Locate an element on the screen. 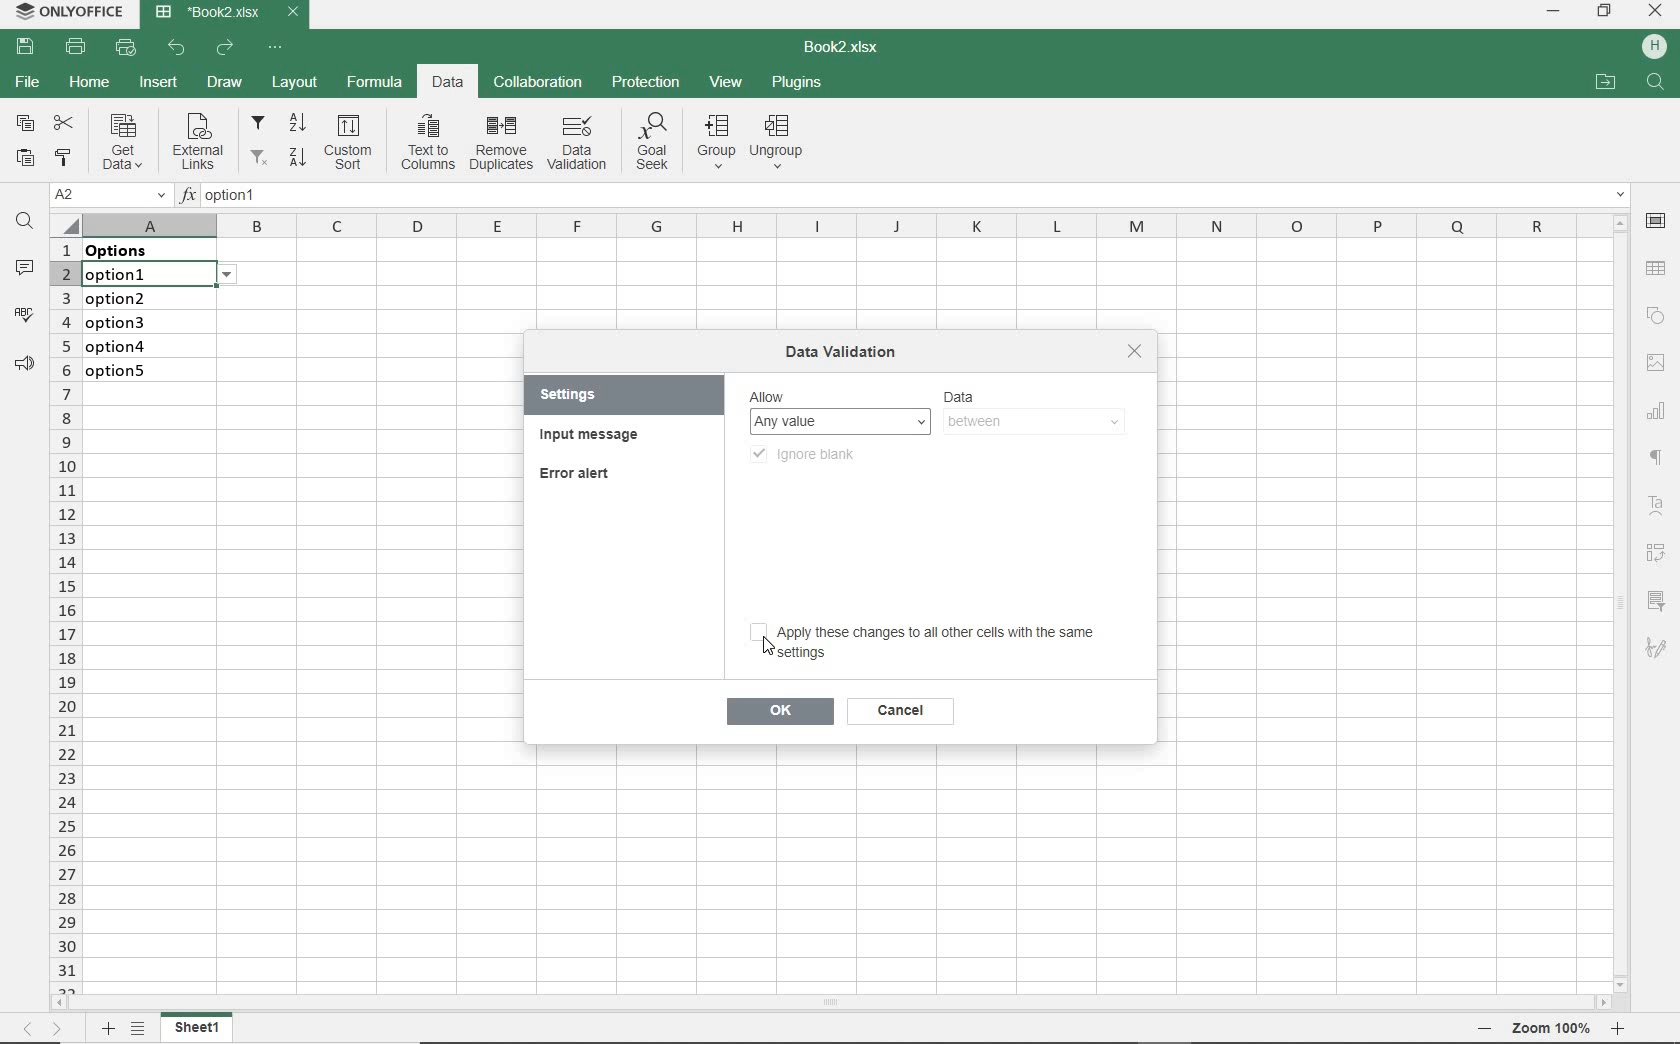 The image size is (1680, 1044). FORMULA is located at coordinates (372, 84).